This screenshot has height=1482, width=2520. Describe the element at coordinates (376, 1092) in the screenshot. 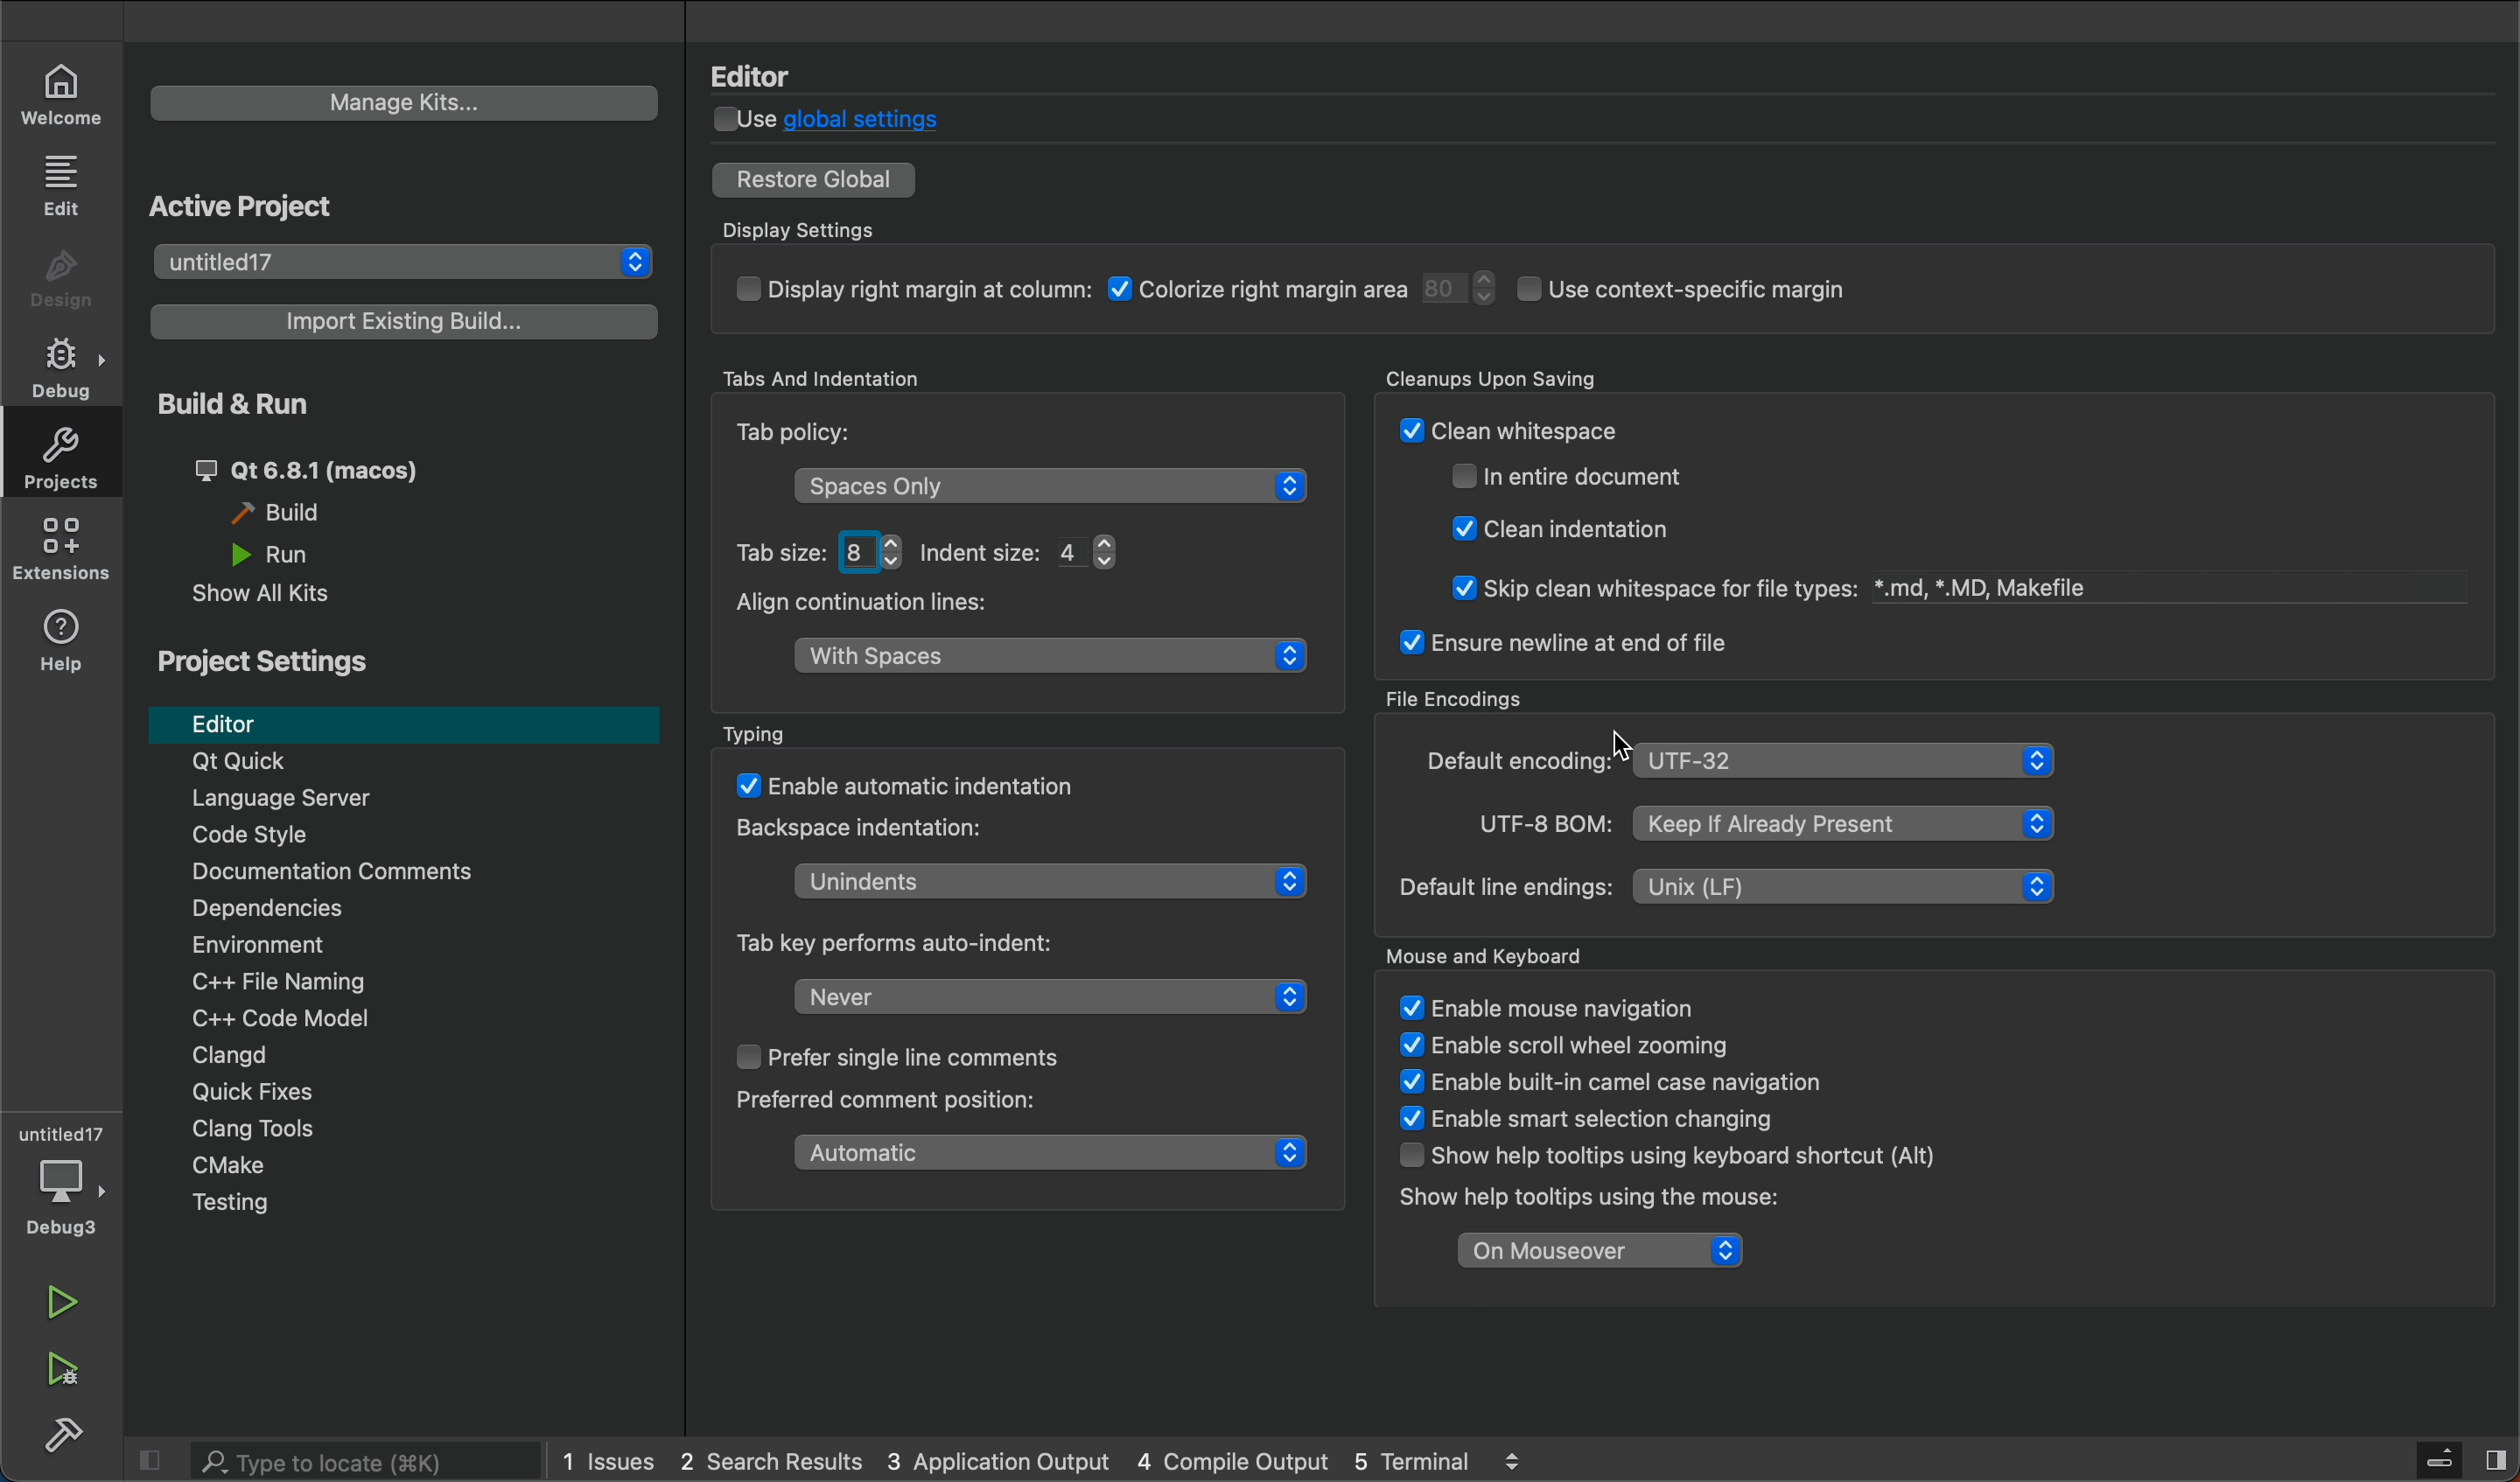

I see `Quick Fixes` at that location.